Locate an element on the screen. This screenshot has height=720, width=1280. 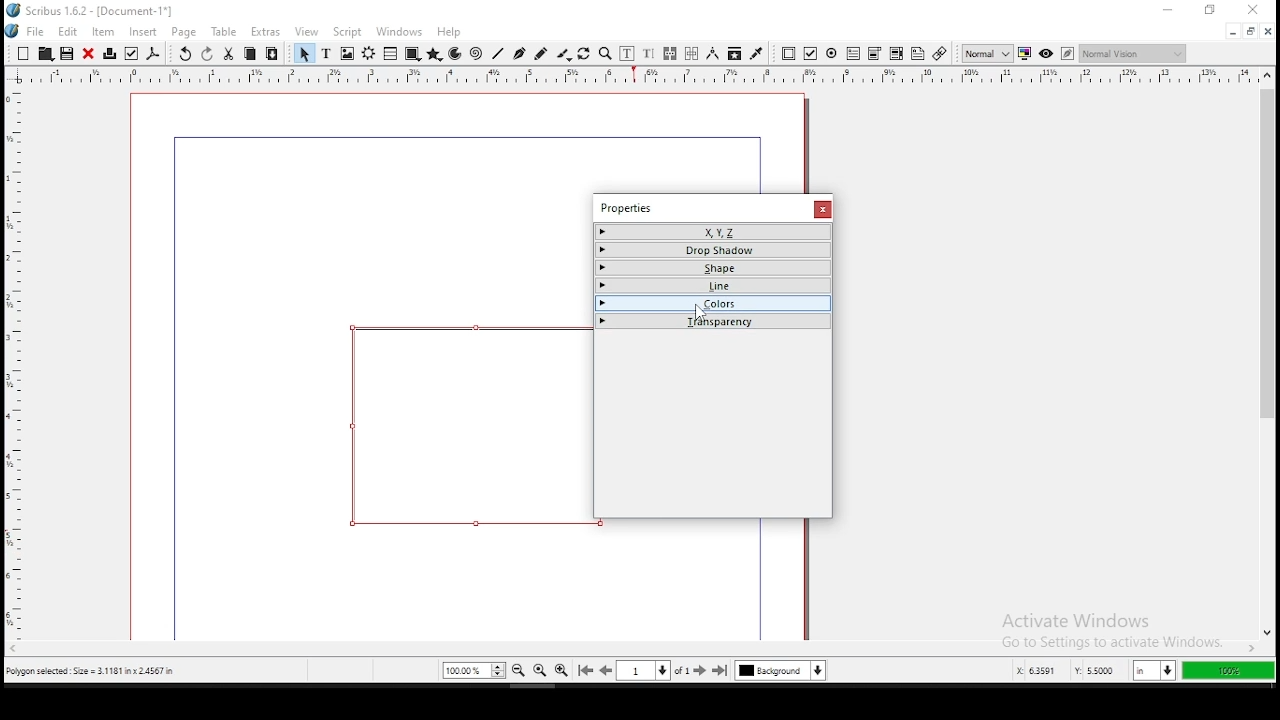
zoom in is located at coordinates (562, 671).